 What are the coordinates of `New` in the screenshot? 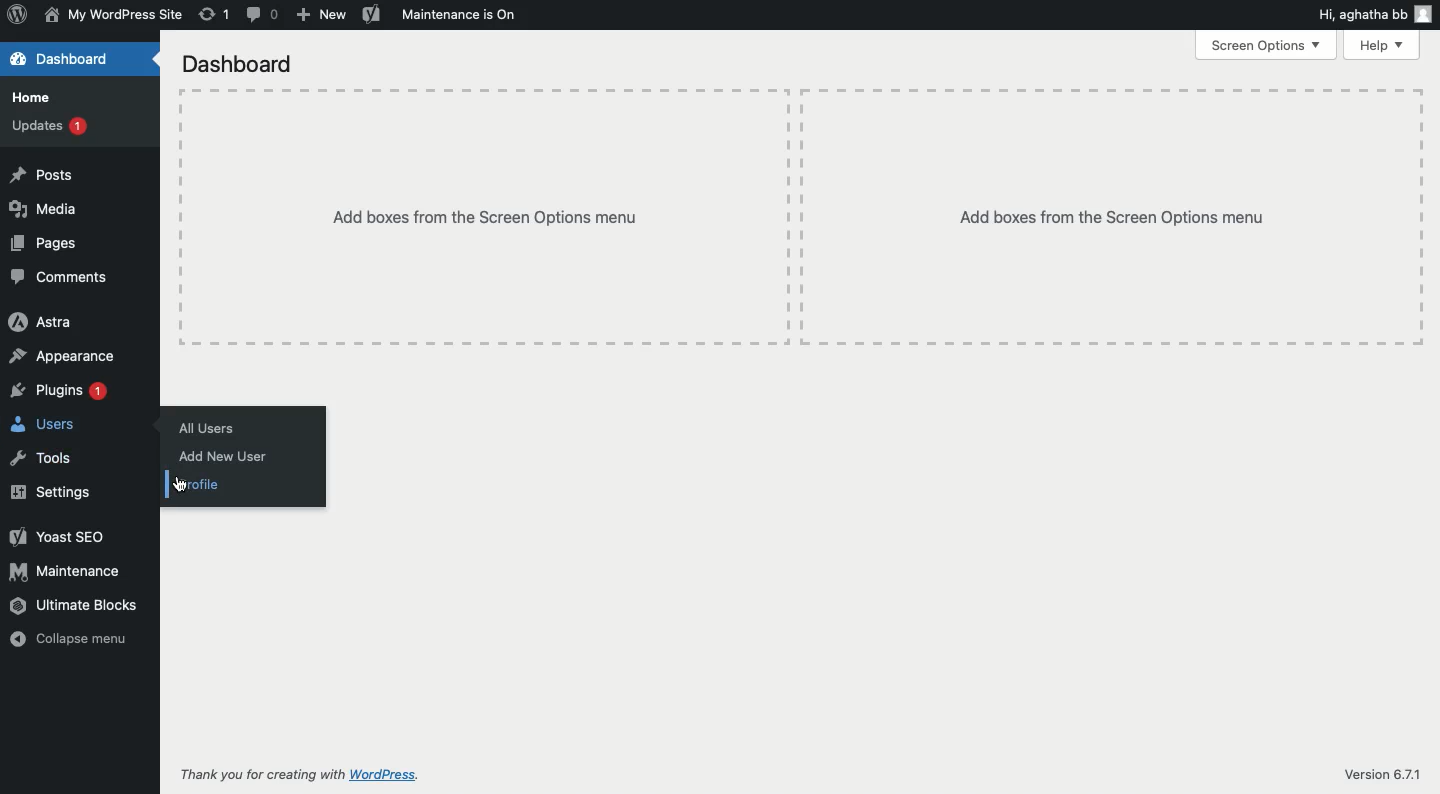 It's located at (322, 15).